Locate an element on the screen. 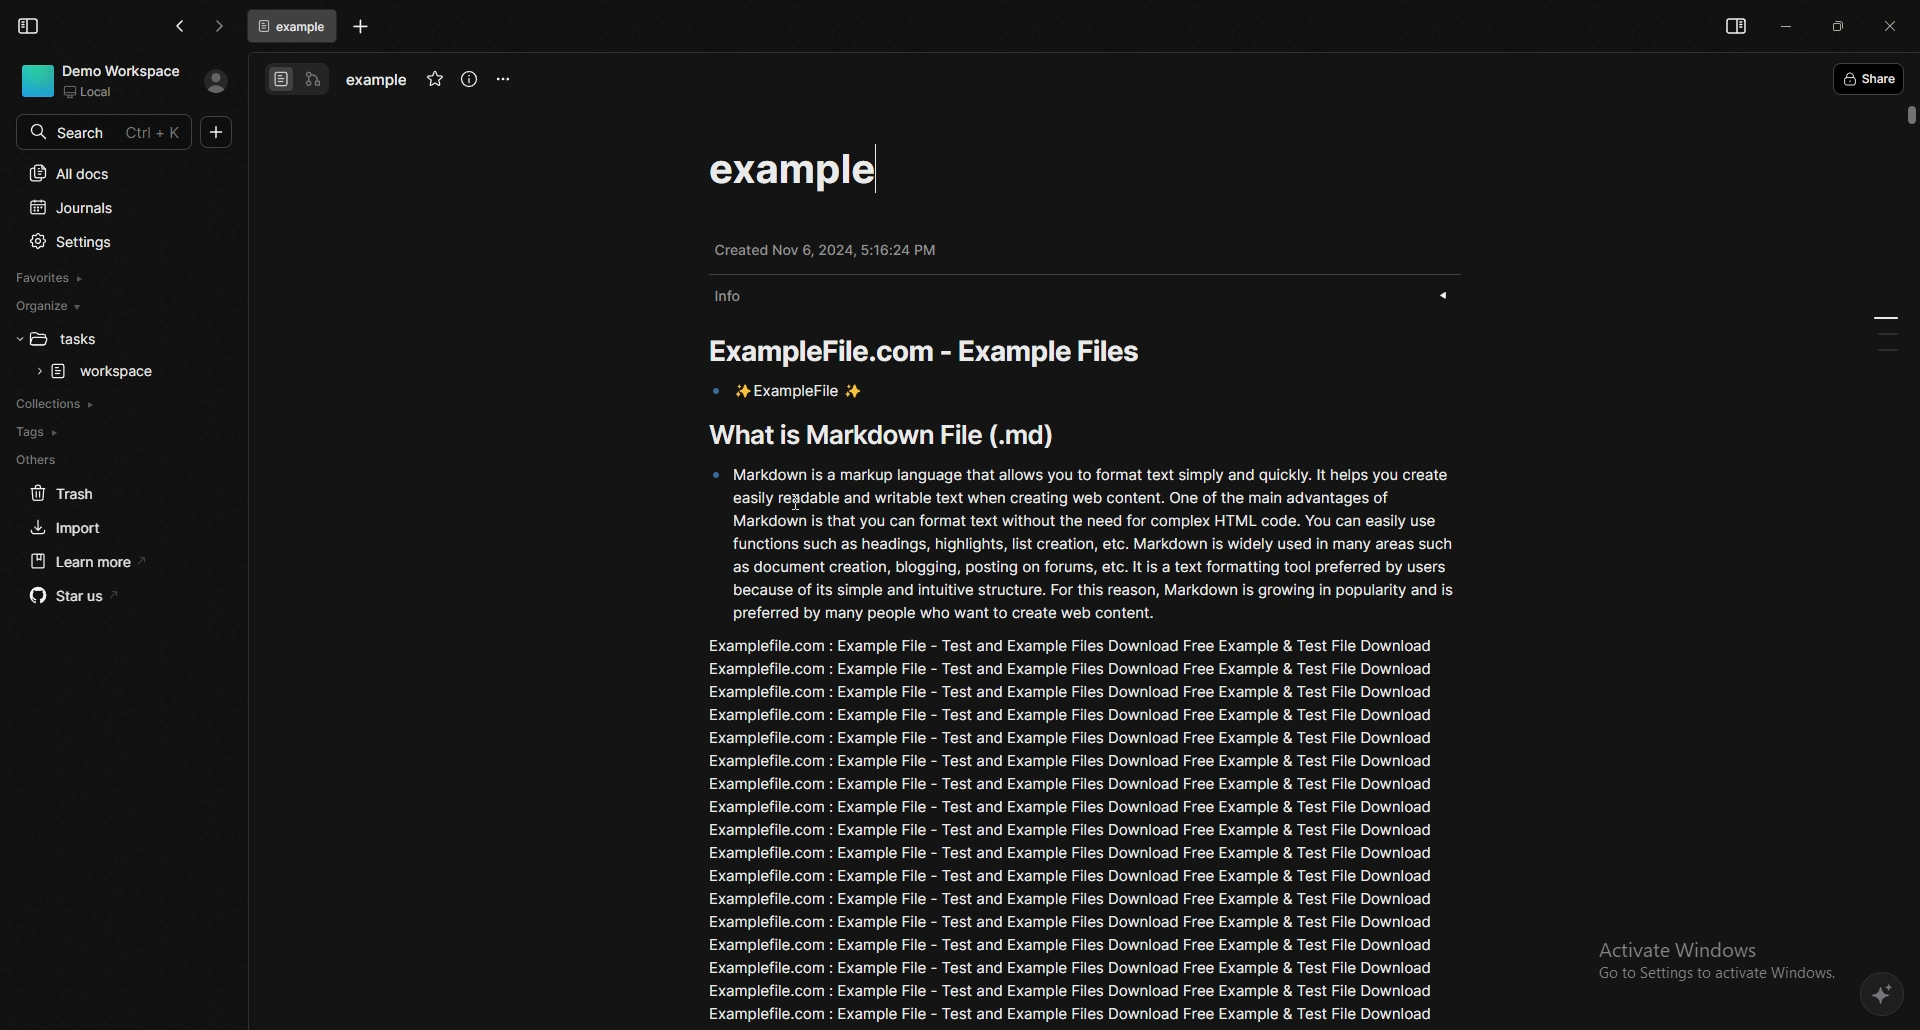 This screenshot has height=1030, width=1920. switch is located at coordinates (298, 80).